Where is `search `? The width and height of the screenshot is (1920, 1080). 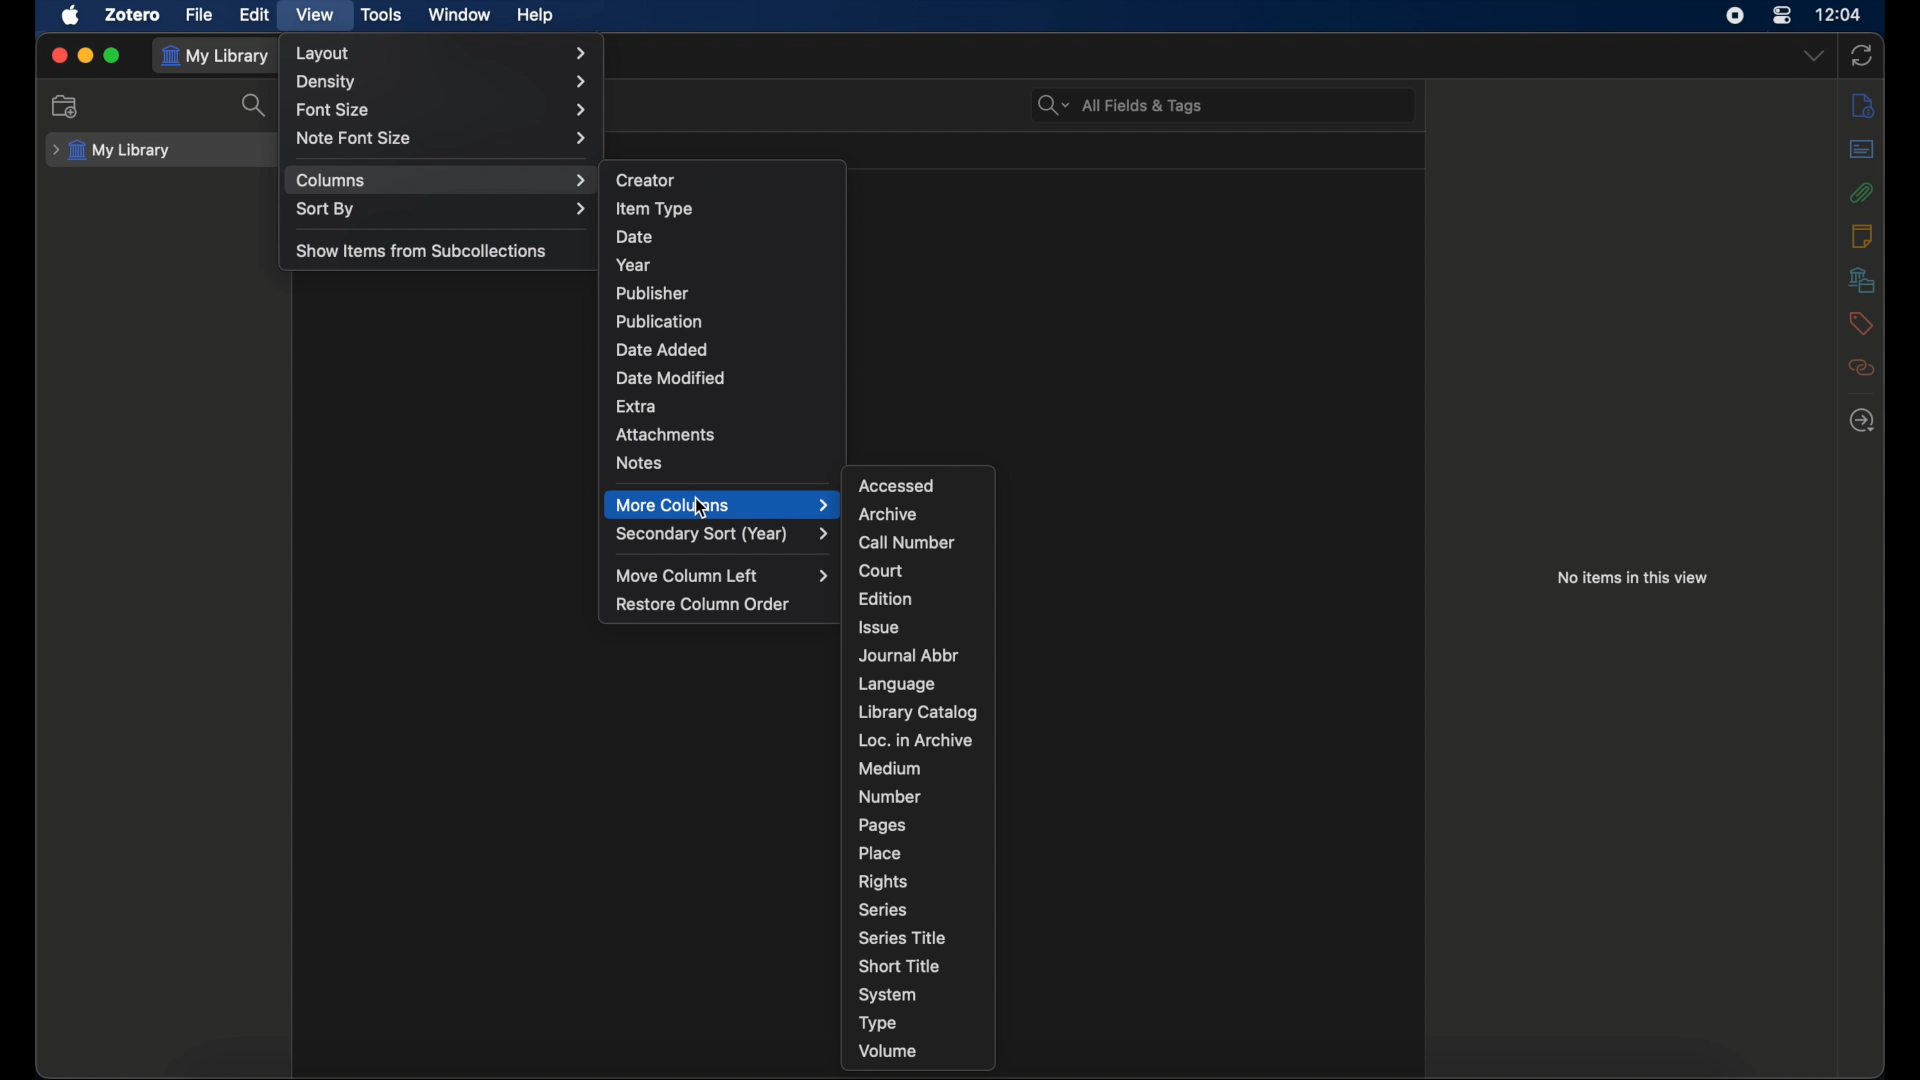
search  is located at coordinates (257, 106).